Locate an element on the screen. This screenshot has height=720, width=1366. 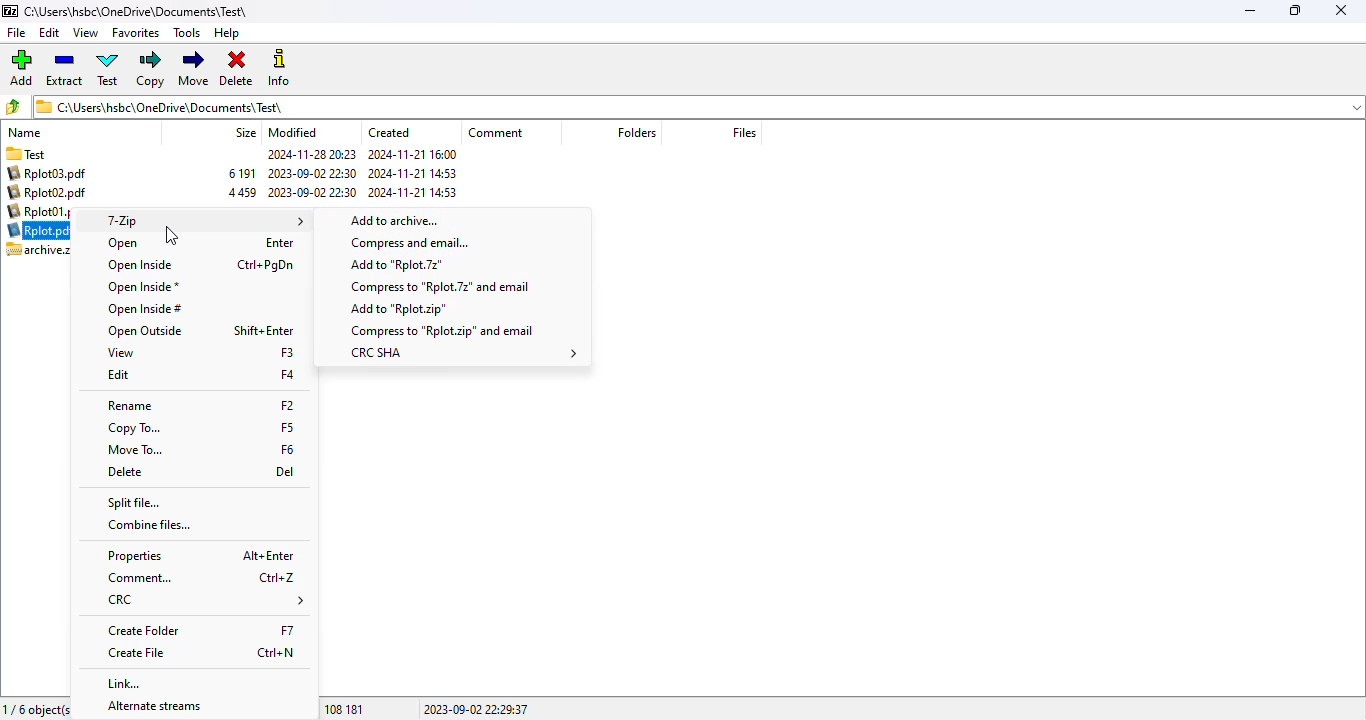
extract is located at coordinates (64, 68).